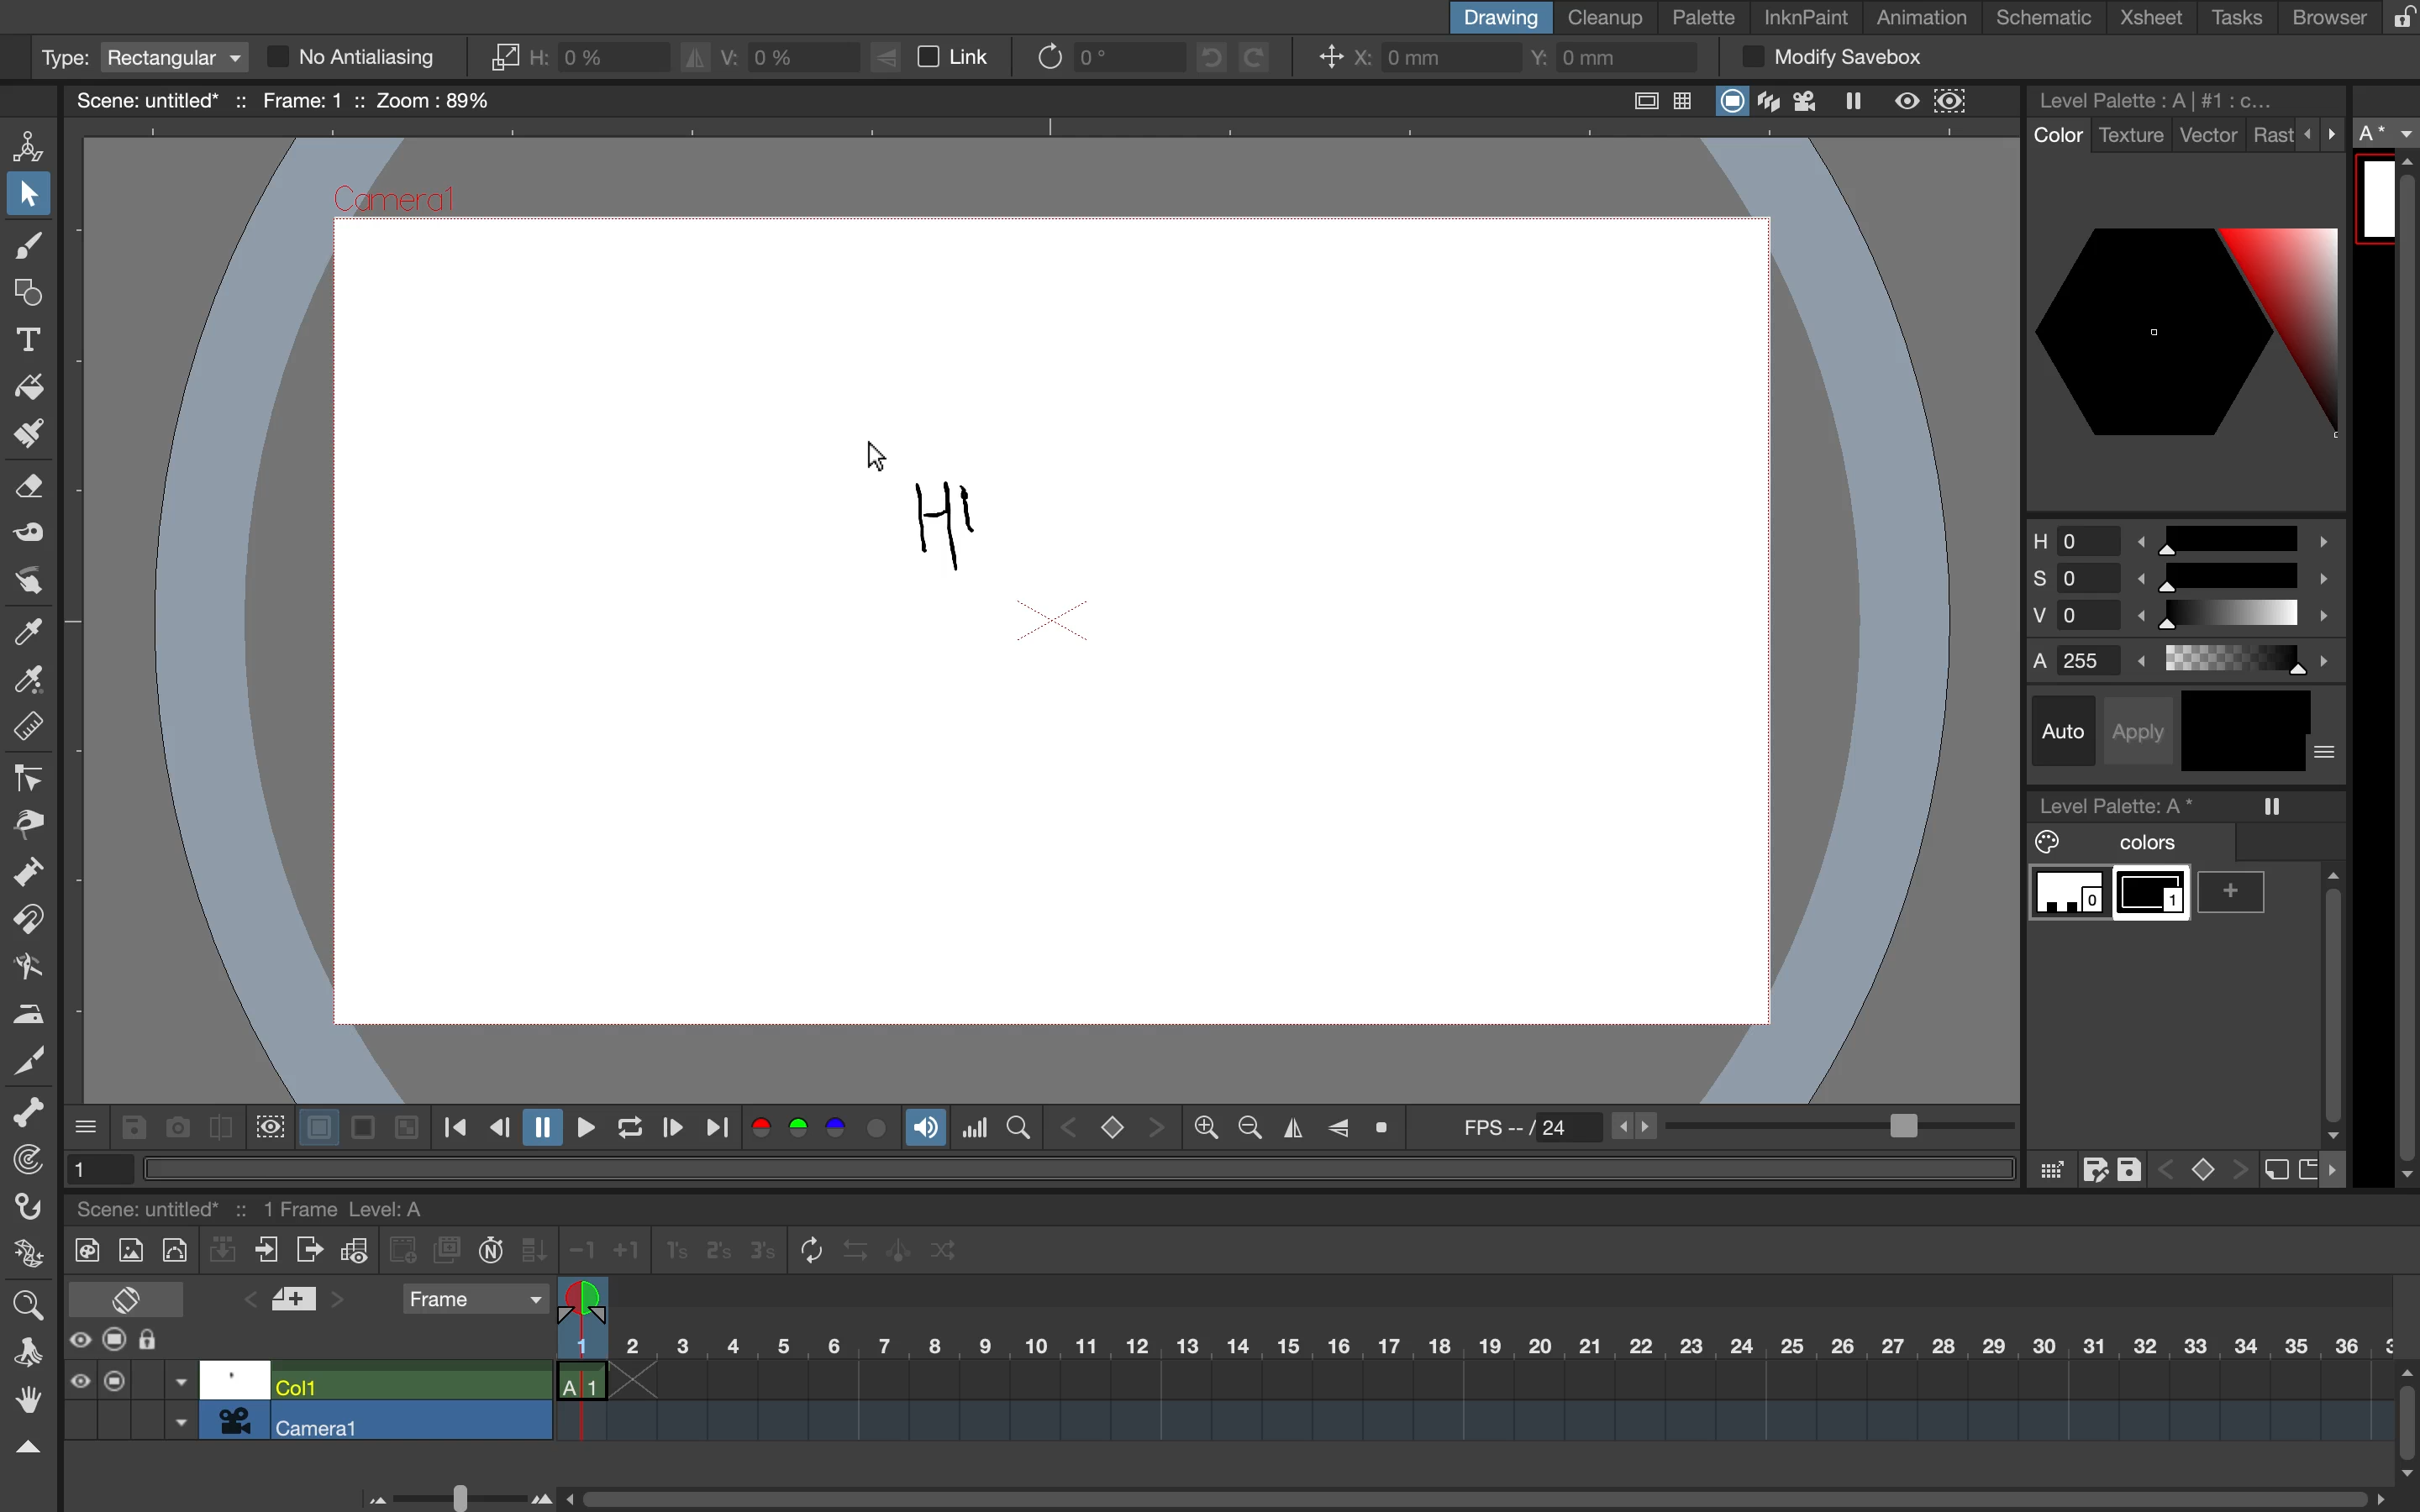 This screenshot has height=1512, width=2420. I want to click on alphas, so click(2188, 660).